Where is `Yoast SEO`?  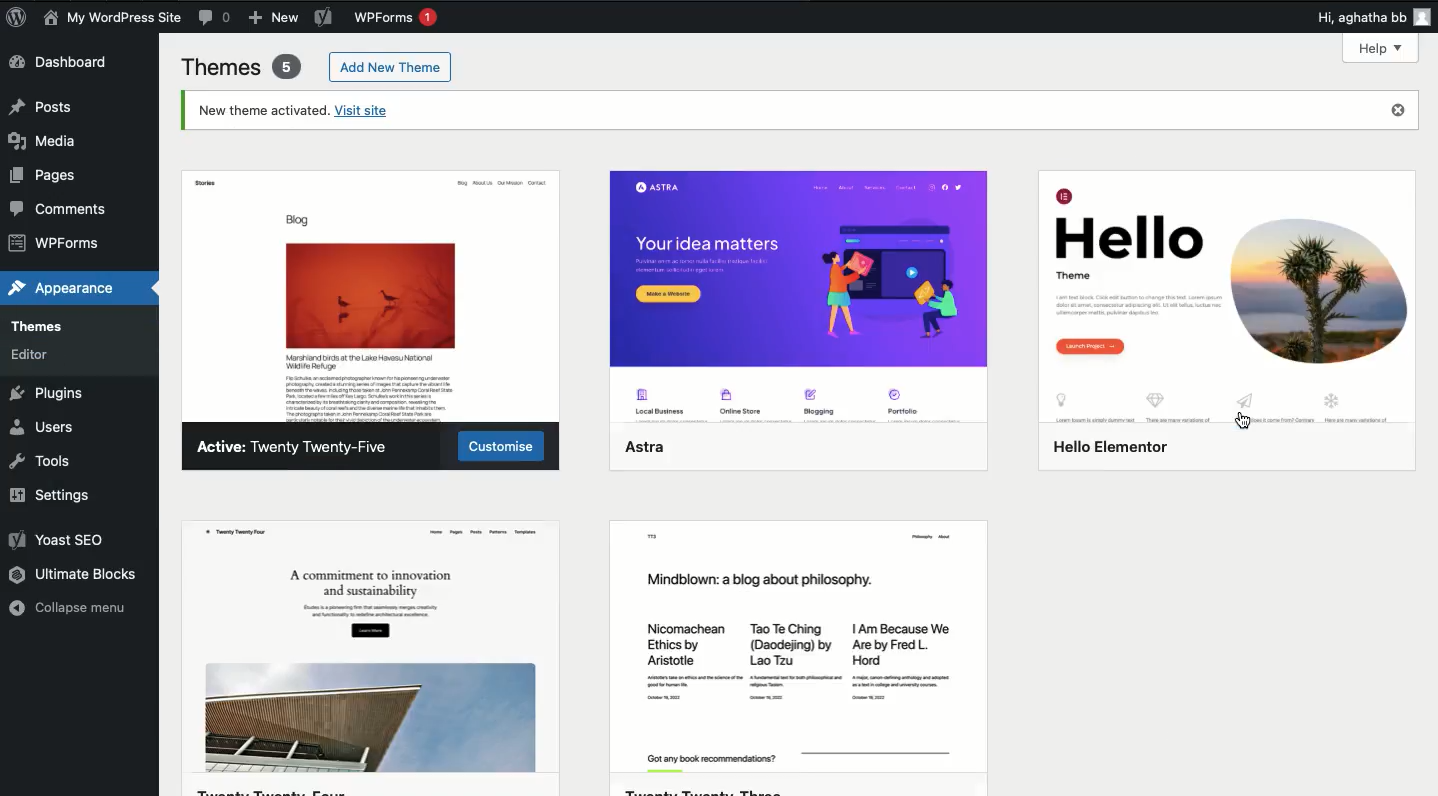 Yoast SEO is located at coordinates (59, 537).